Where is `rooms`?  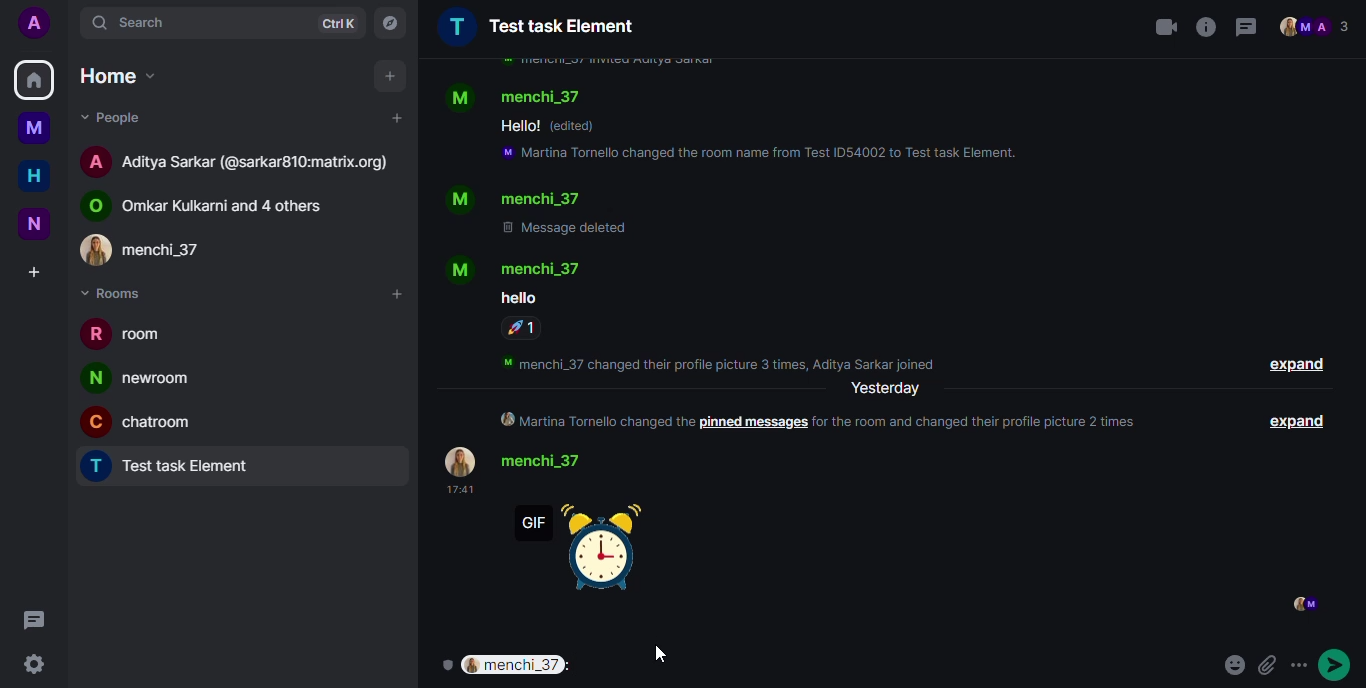
rooms is located at coordinates (119, 293).